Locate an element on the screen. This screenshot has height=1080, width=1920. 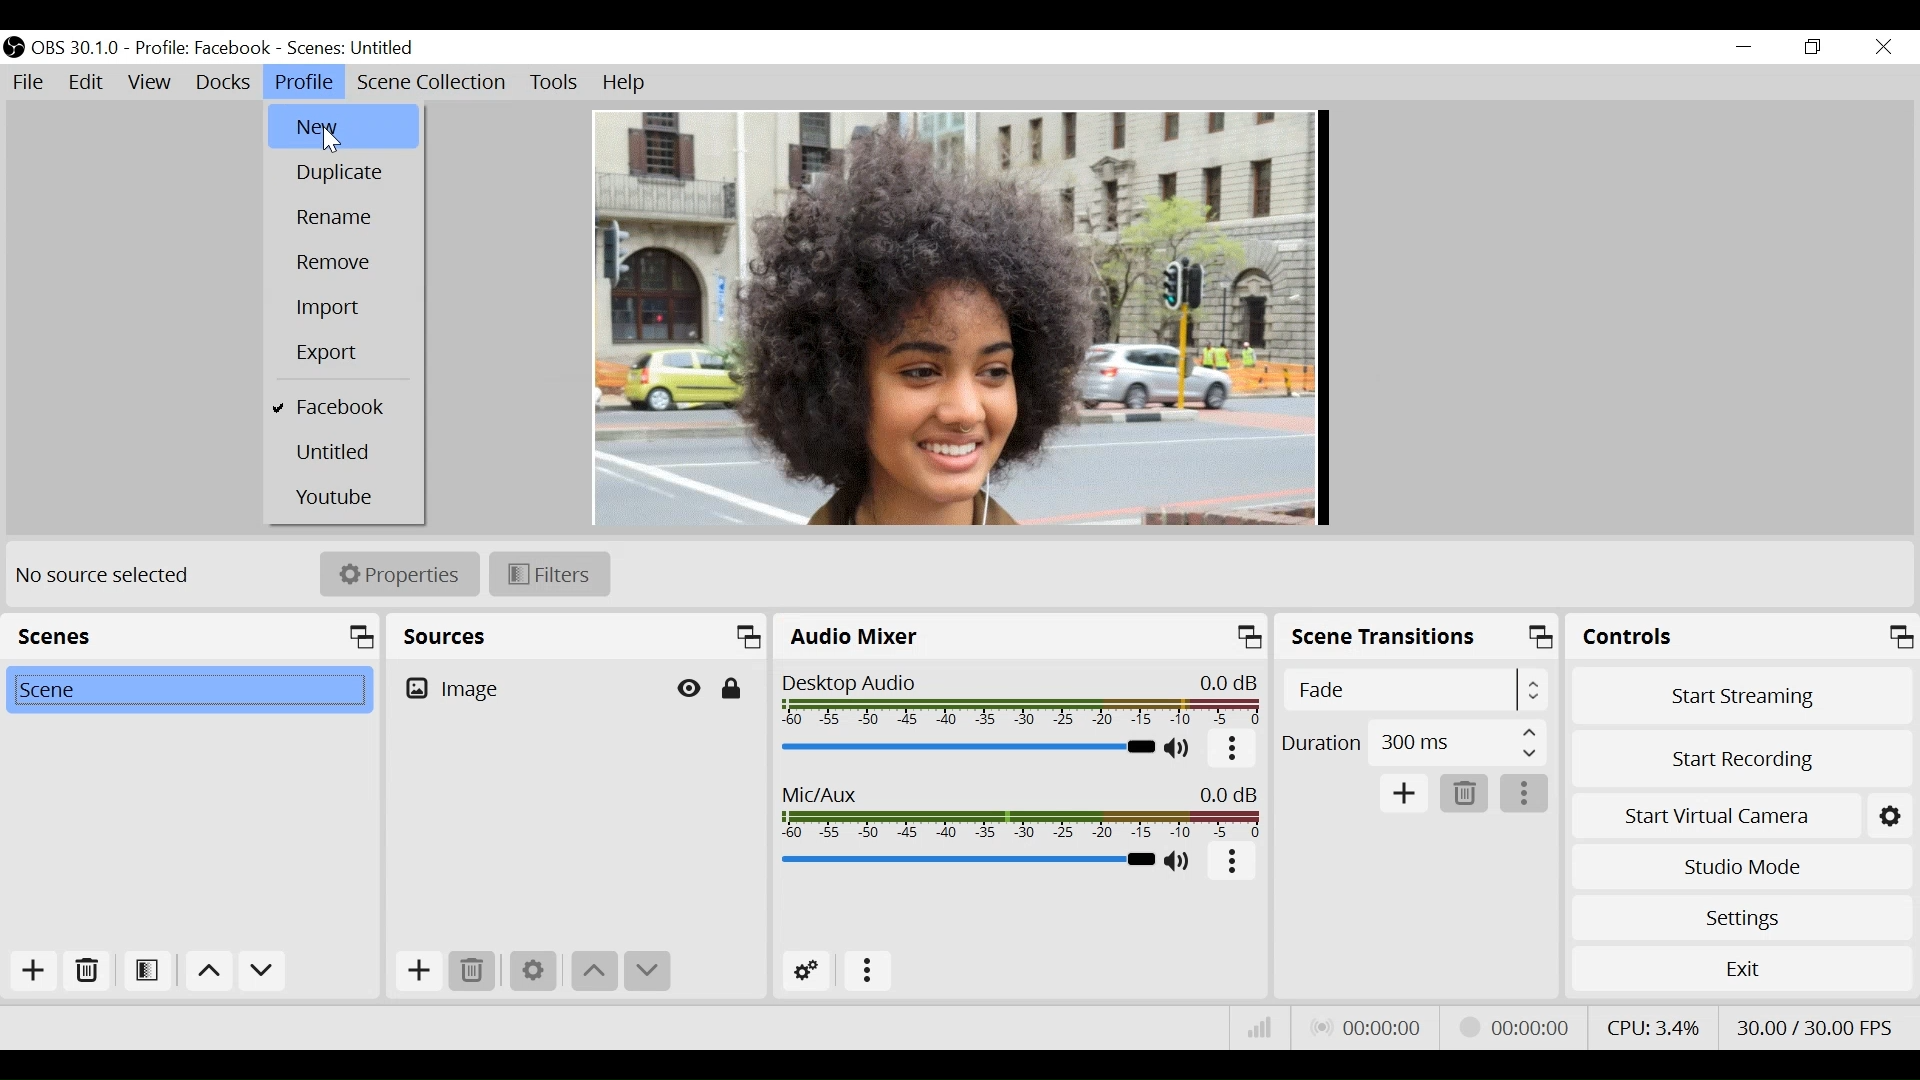
Rename is located at coordinates (346, 220).